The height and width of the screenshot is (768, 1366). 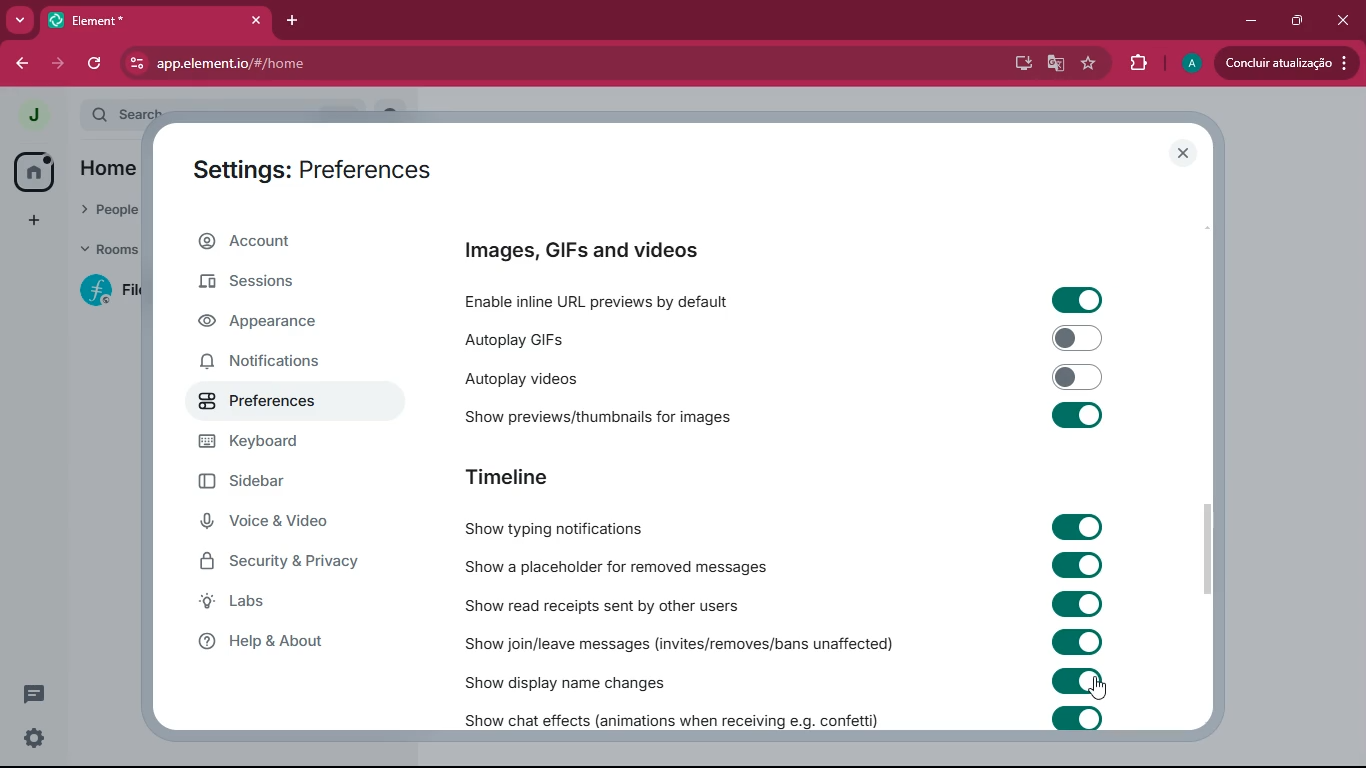 I want to click on toggle on/off, so click(x=1079, y=377).